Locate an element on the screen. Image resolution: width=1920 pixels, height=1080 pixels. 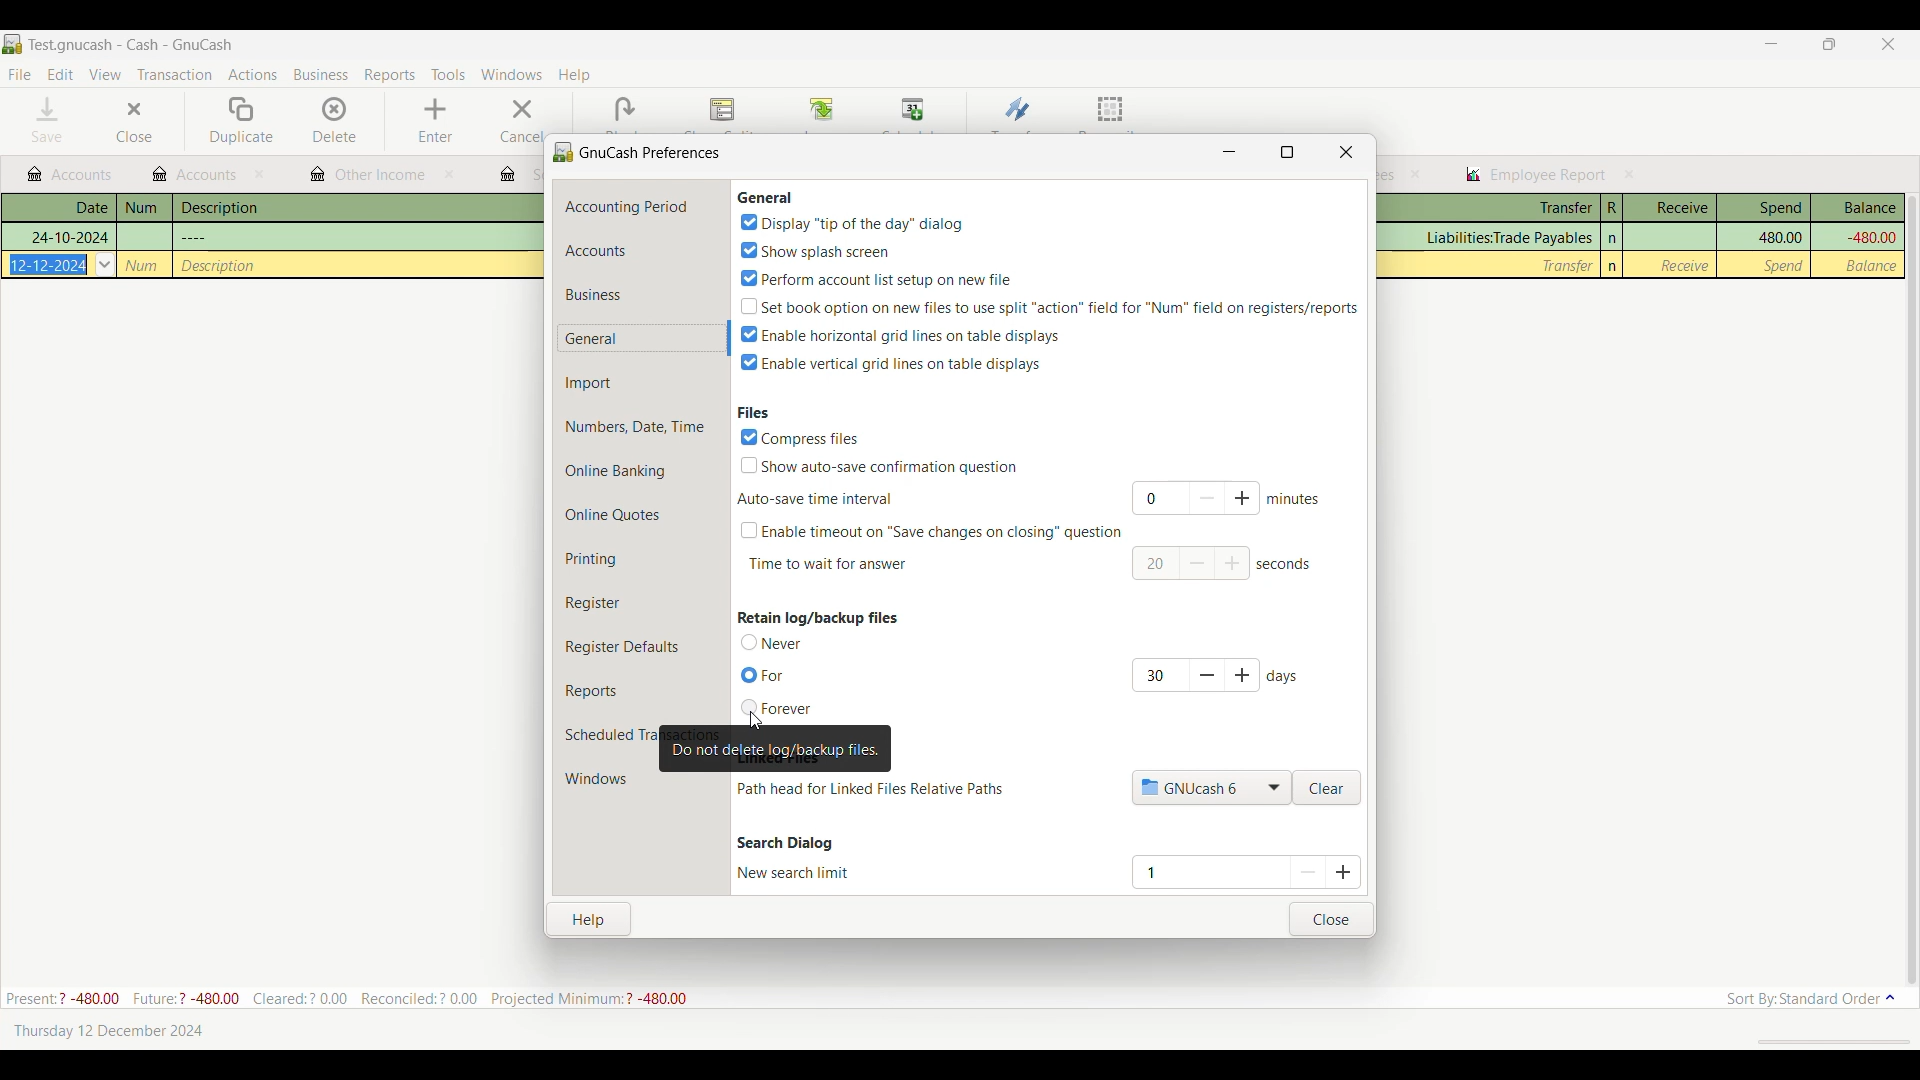
Accounting period, highlighted as current selection is located at coordinates (642, 206).